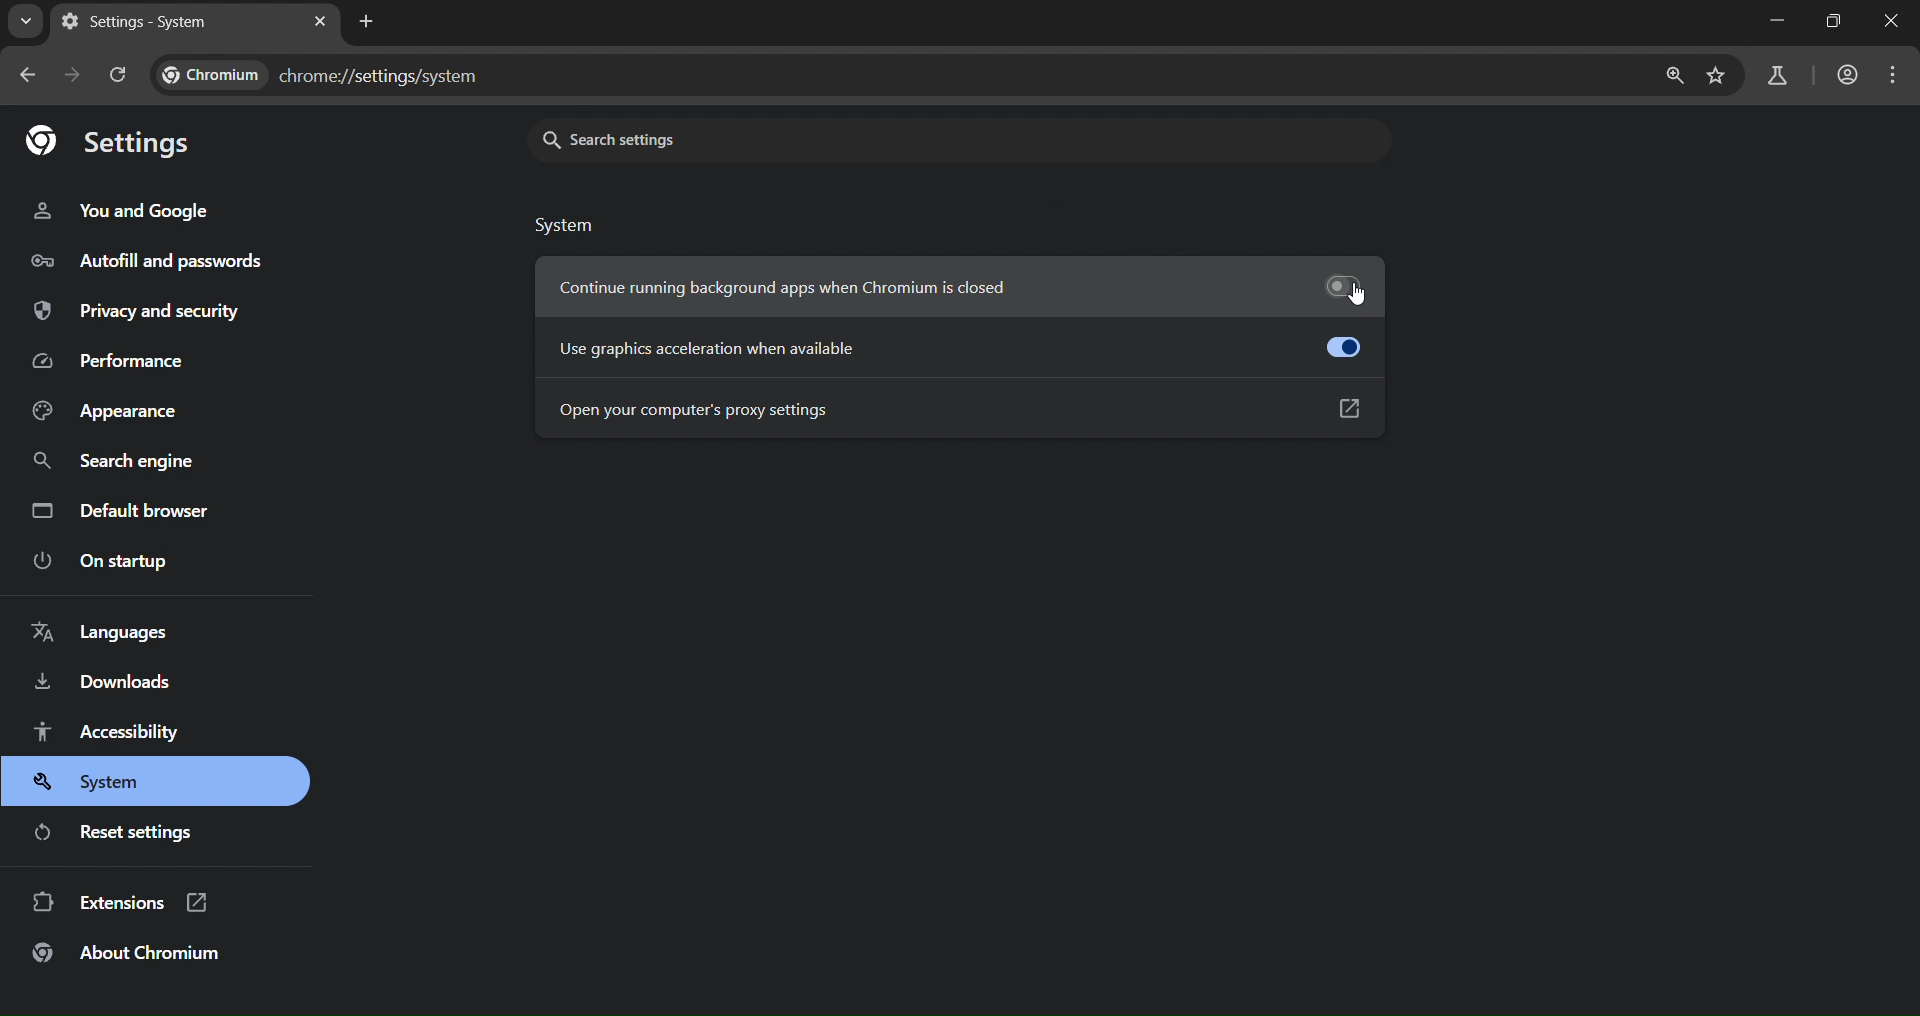 The width and height of the screenshot is (1920, 1016). What do you see at coordinates (1898, 75) in the screenshot?
I see `menu` at bounding box center [1898, 75].